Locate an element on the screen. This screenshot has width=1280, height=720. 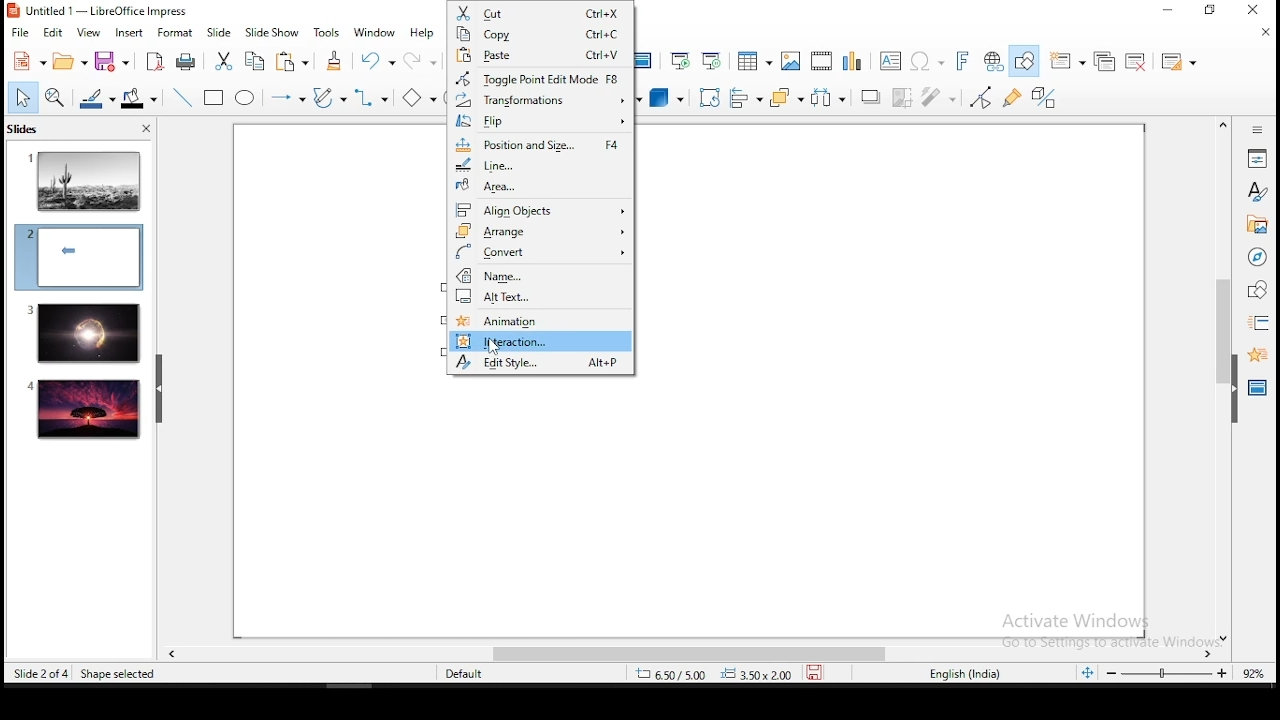
edit is located at coordinates (53, 33).